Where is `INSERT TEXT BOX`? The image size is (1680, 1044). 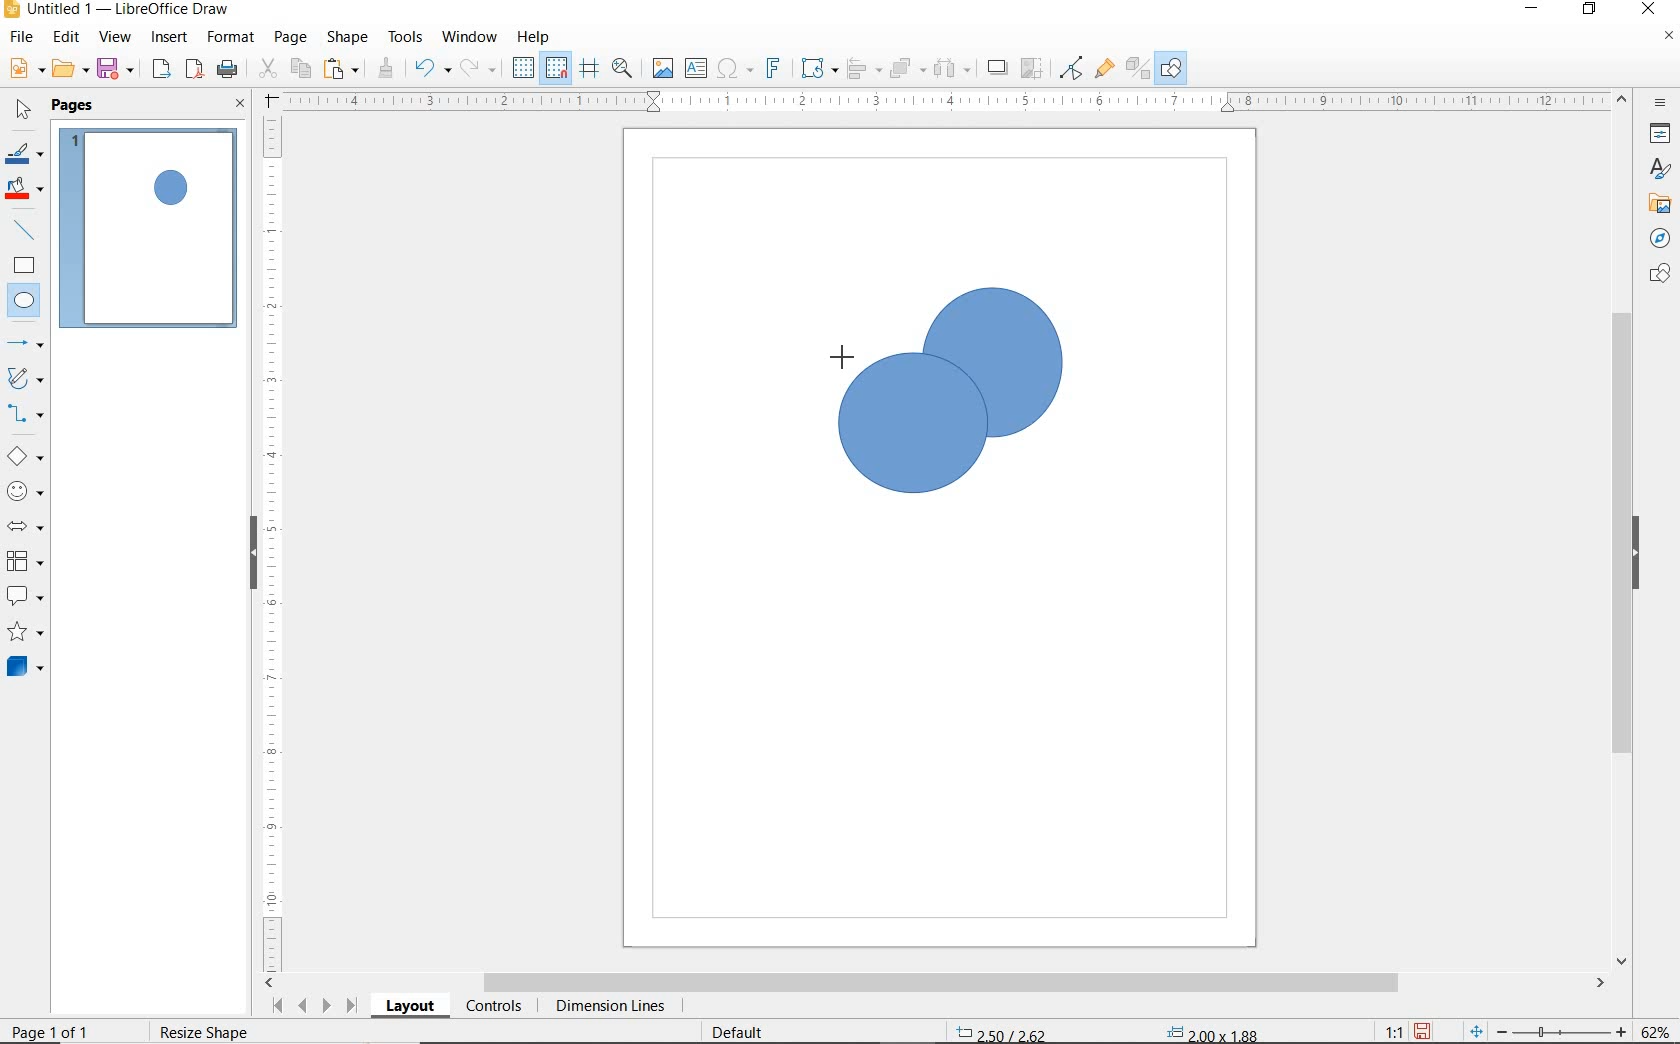 INSERT TEXT BOX is located at coordinates (697, 69).